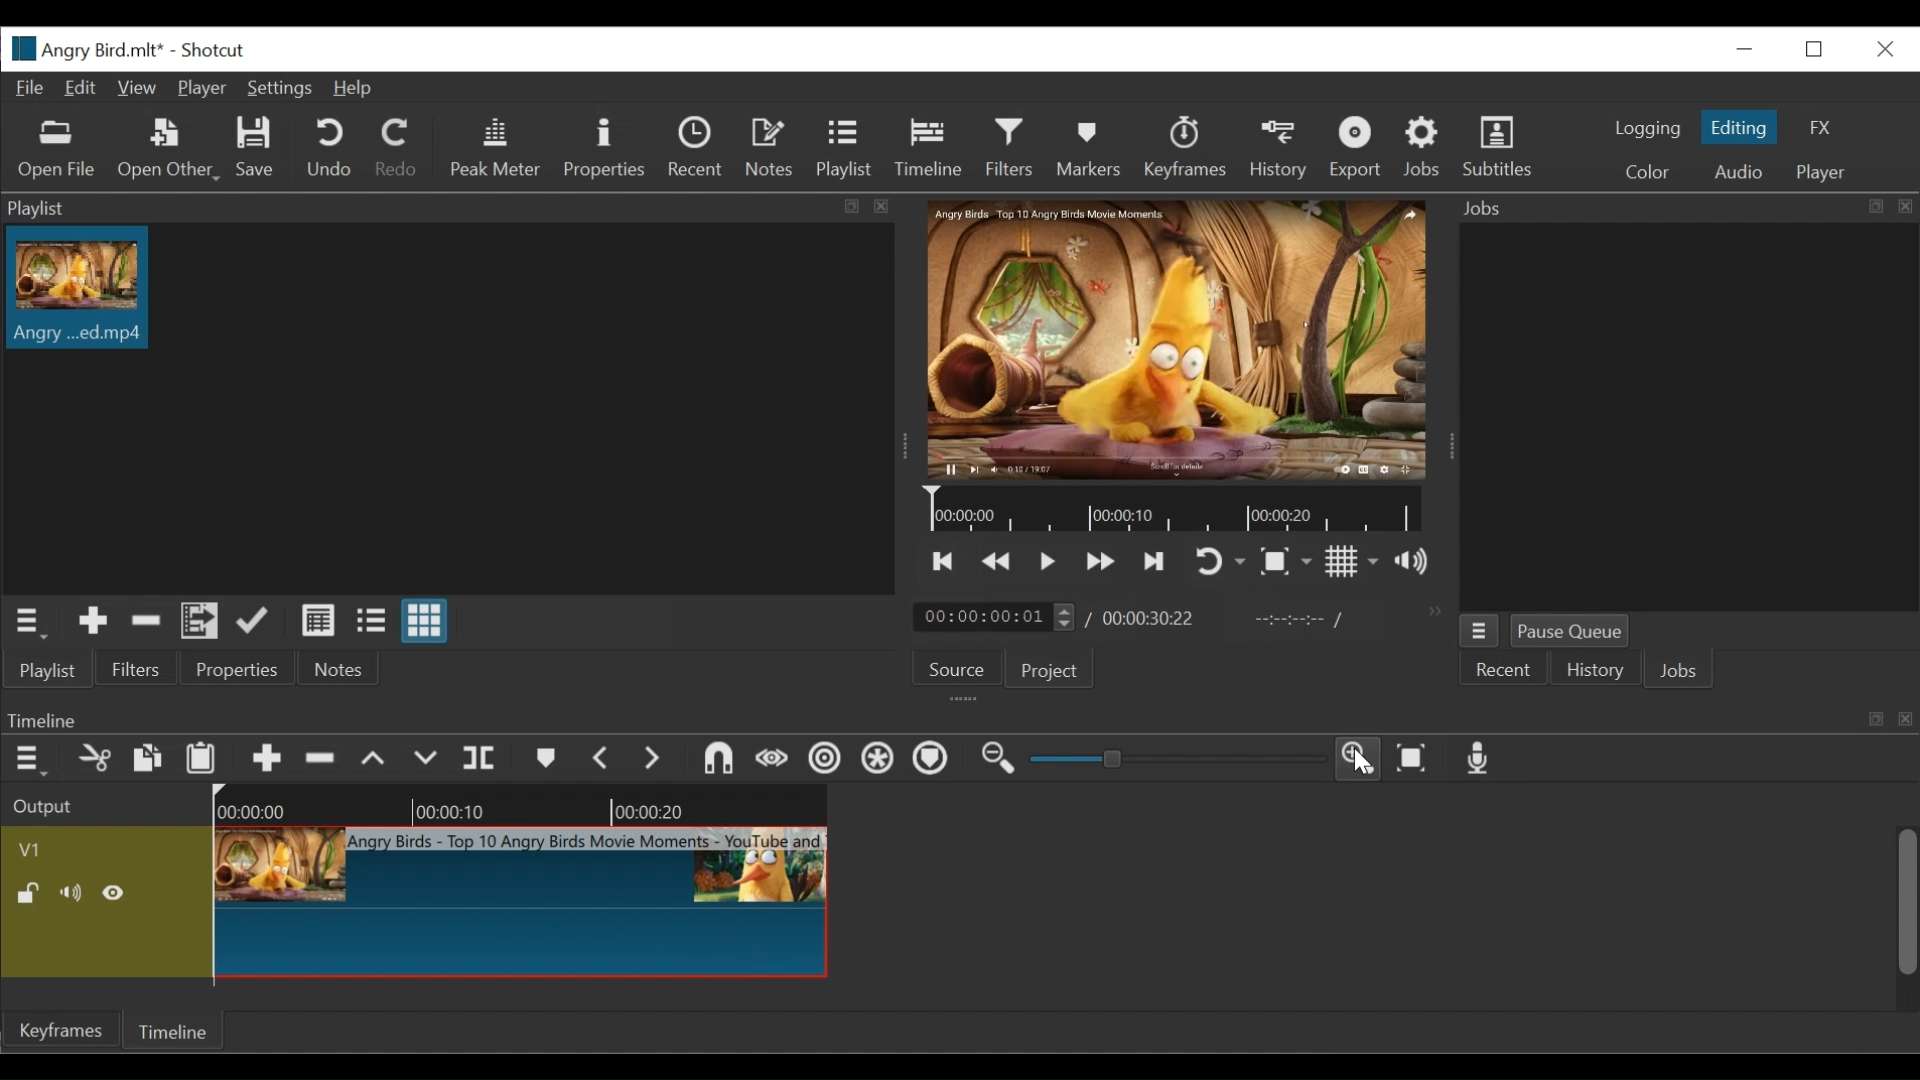 The height and width of the screenshot is (1080, 1920). What do you see at coordinates (1817, 48) in the screenshot?
I see `Restore` at bounding box center [1817, 48].